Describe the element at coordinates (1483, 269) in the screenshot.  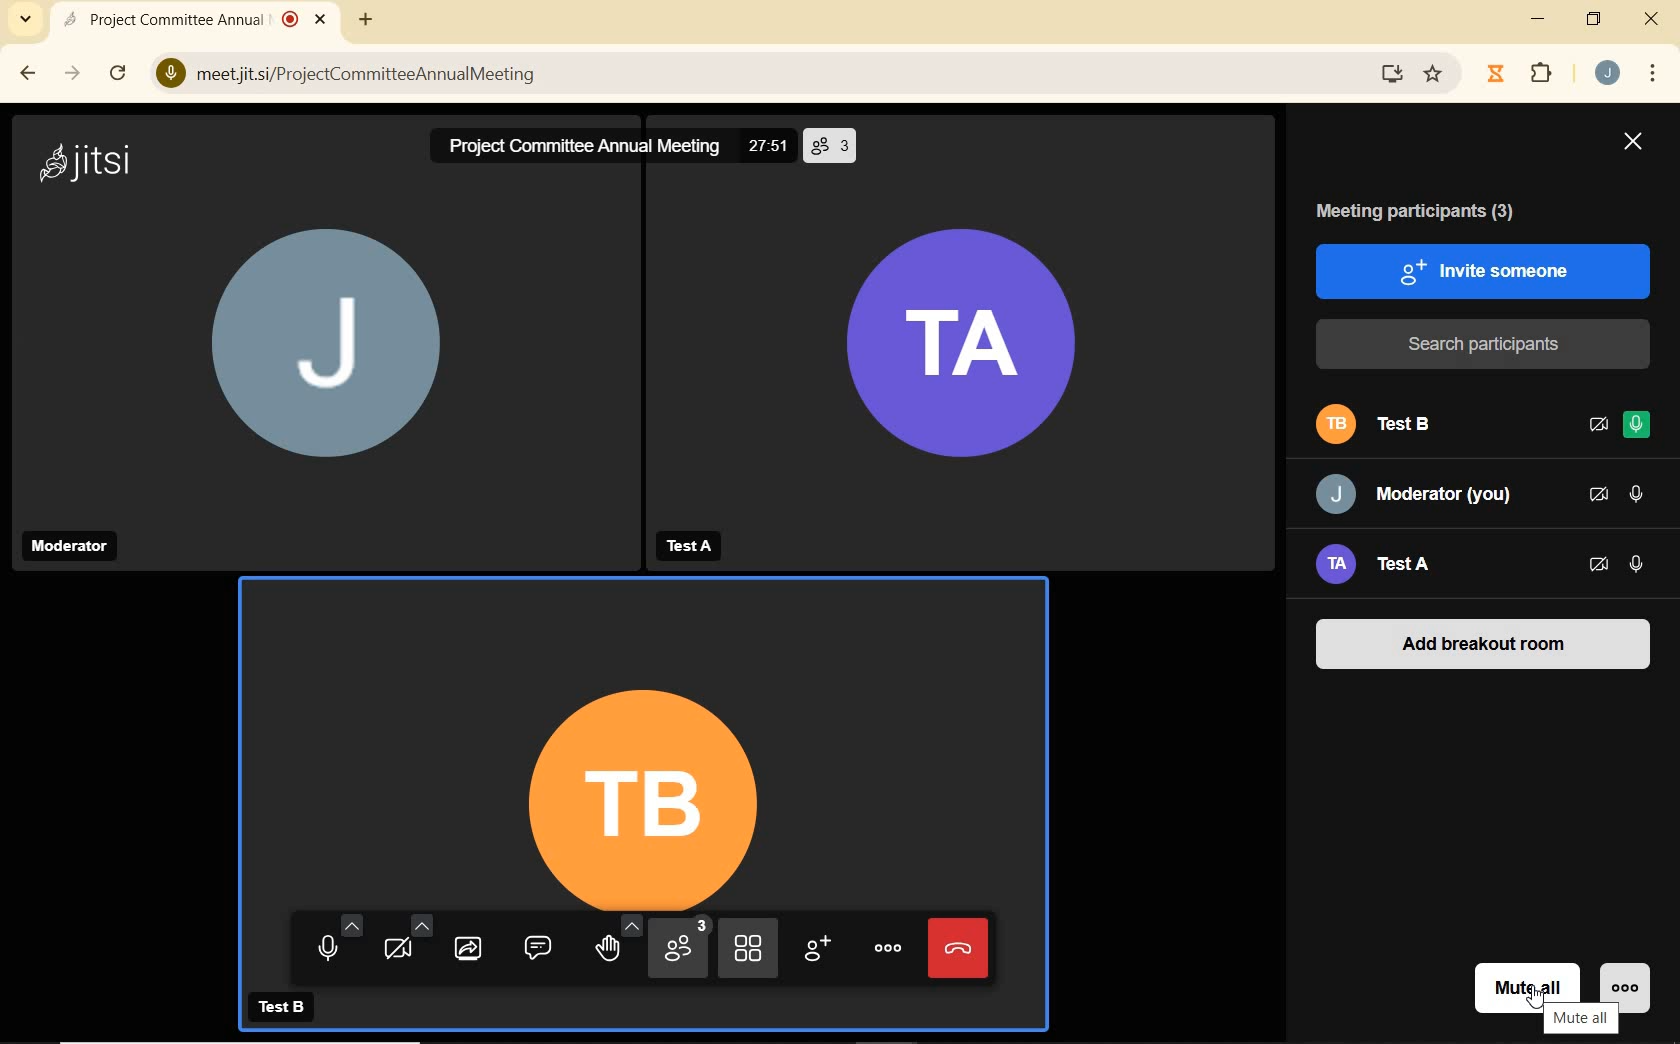
I see `INVITE SOMEONE` at that location.